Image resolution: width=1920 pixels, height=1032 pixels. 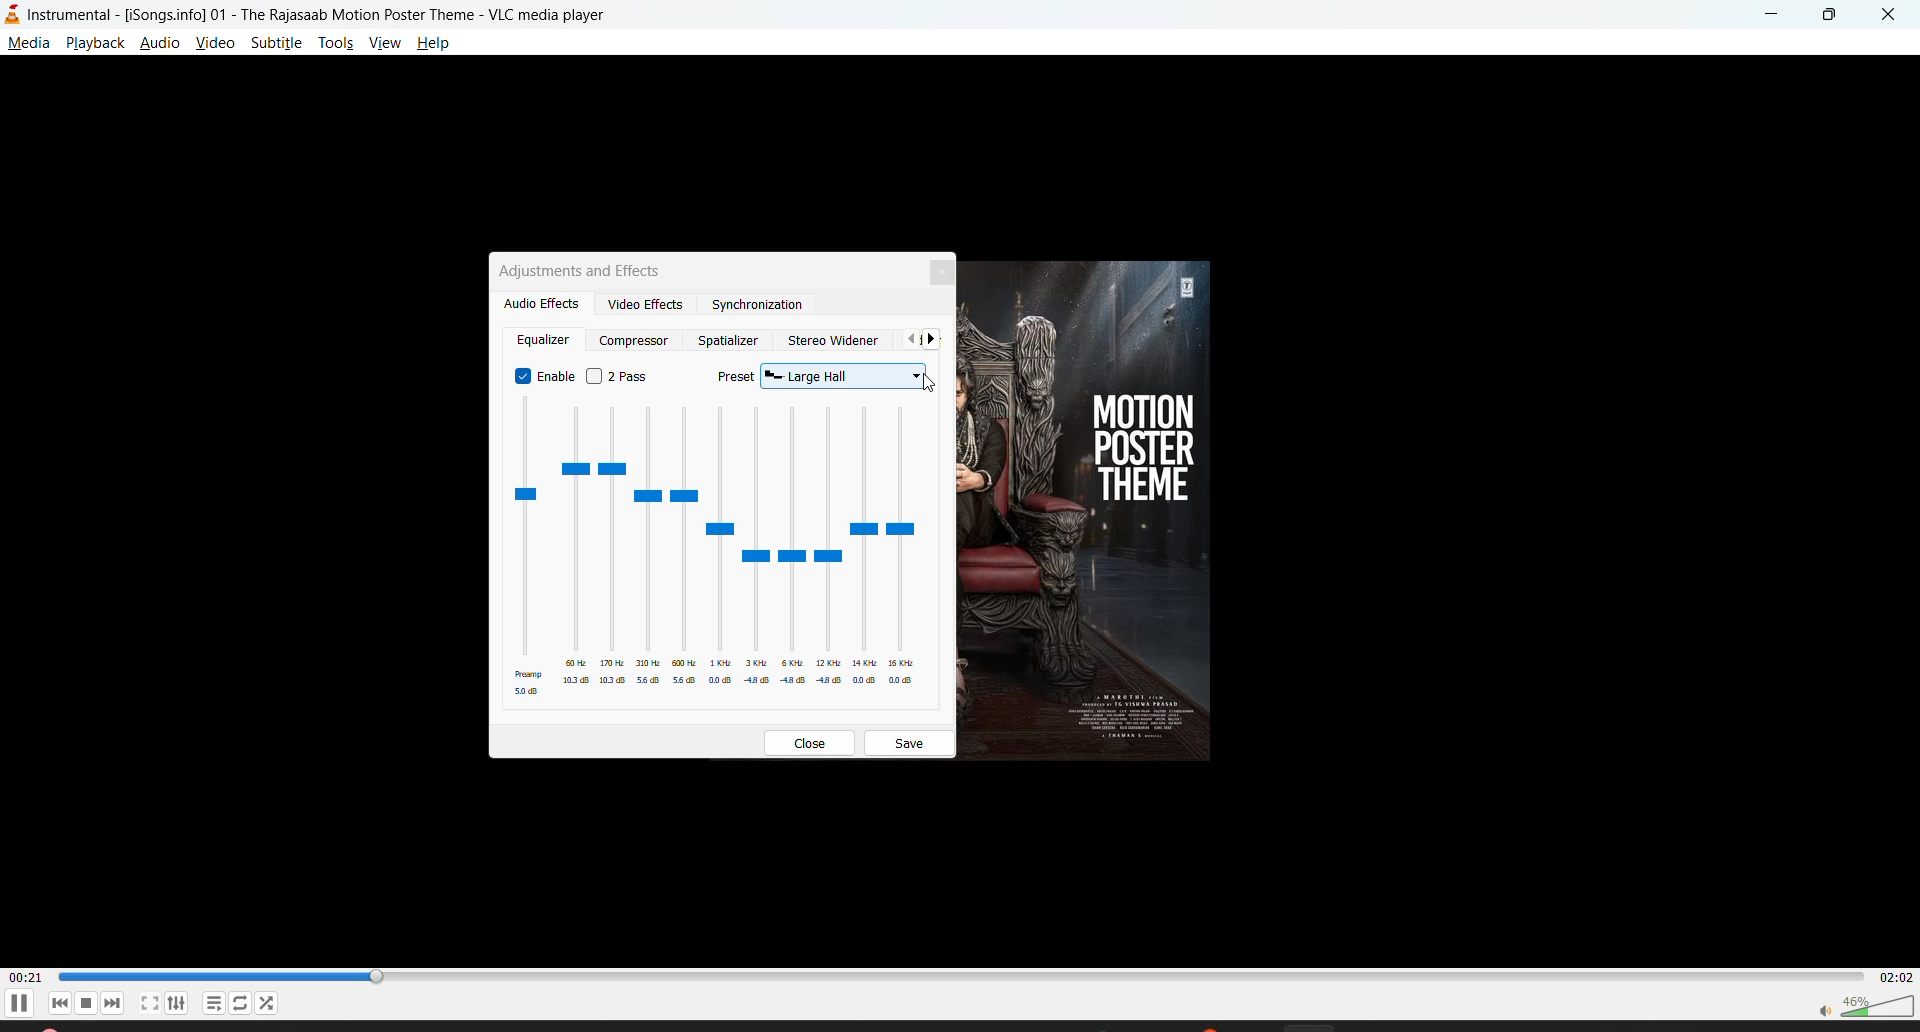 I want to click on previous, so click(x=60, y=1004).